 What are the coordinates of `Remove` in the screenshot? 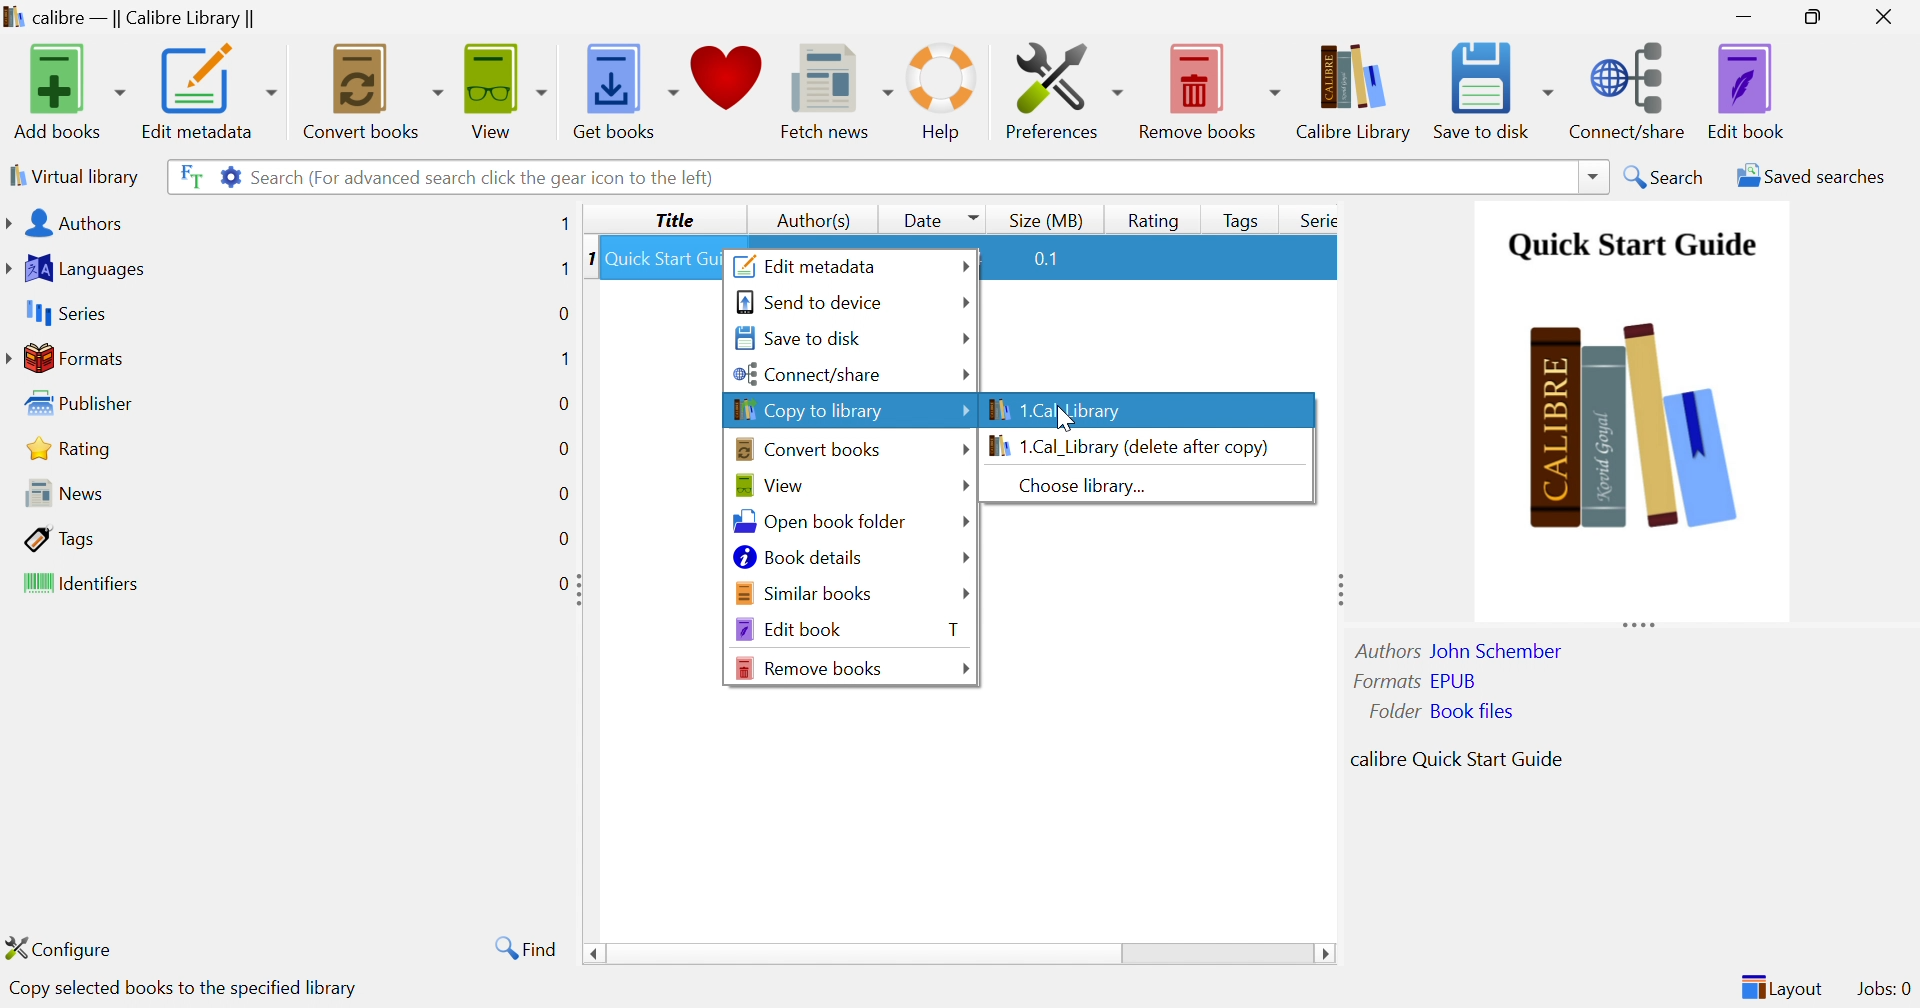 It's located at (808, 667).